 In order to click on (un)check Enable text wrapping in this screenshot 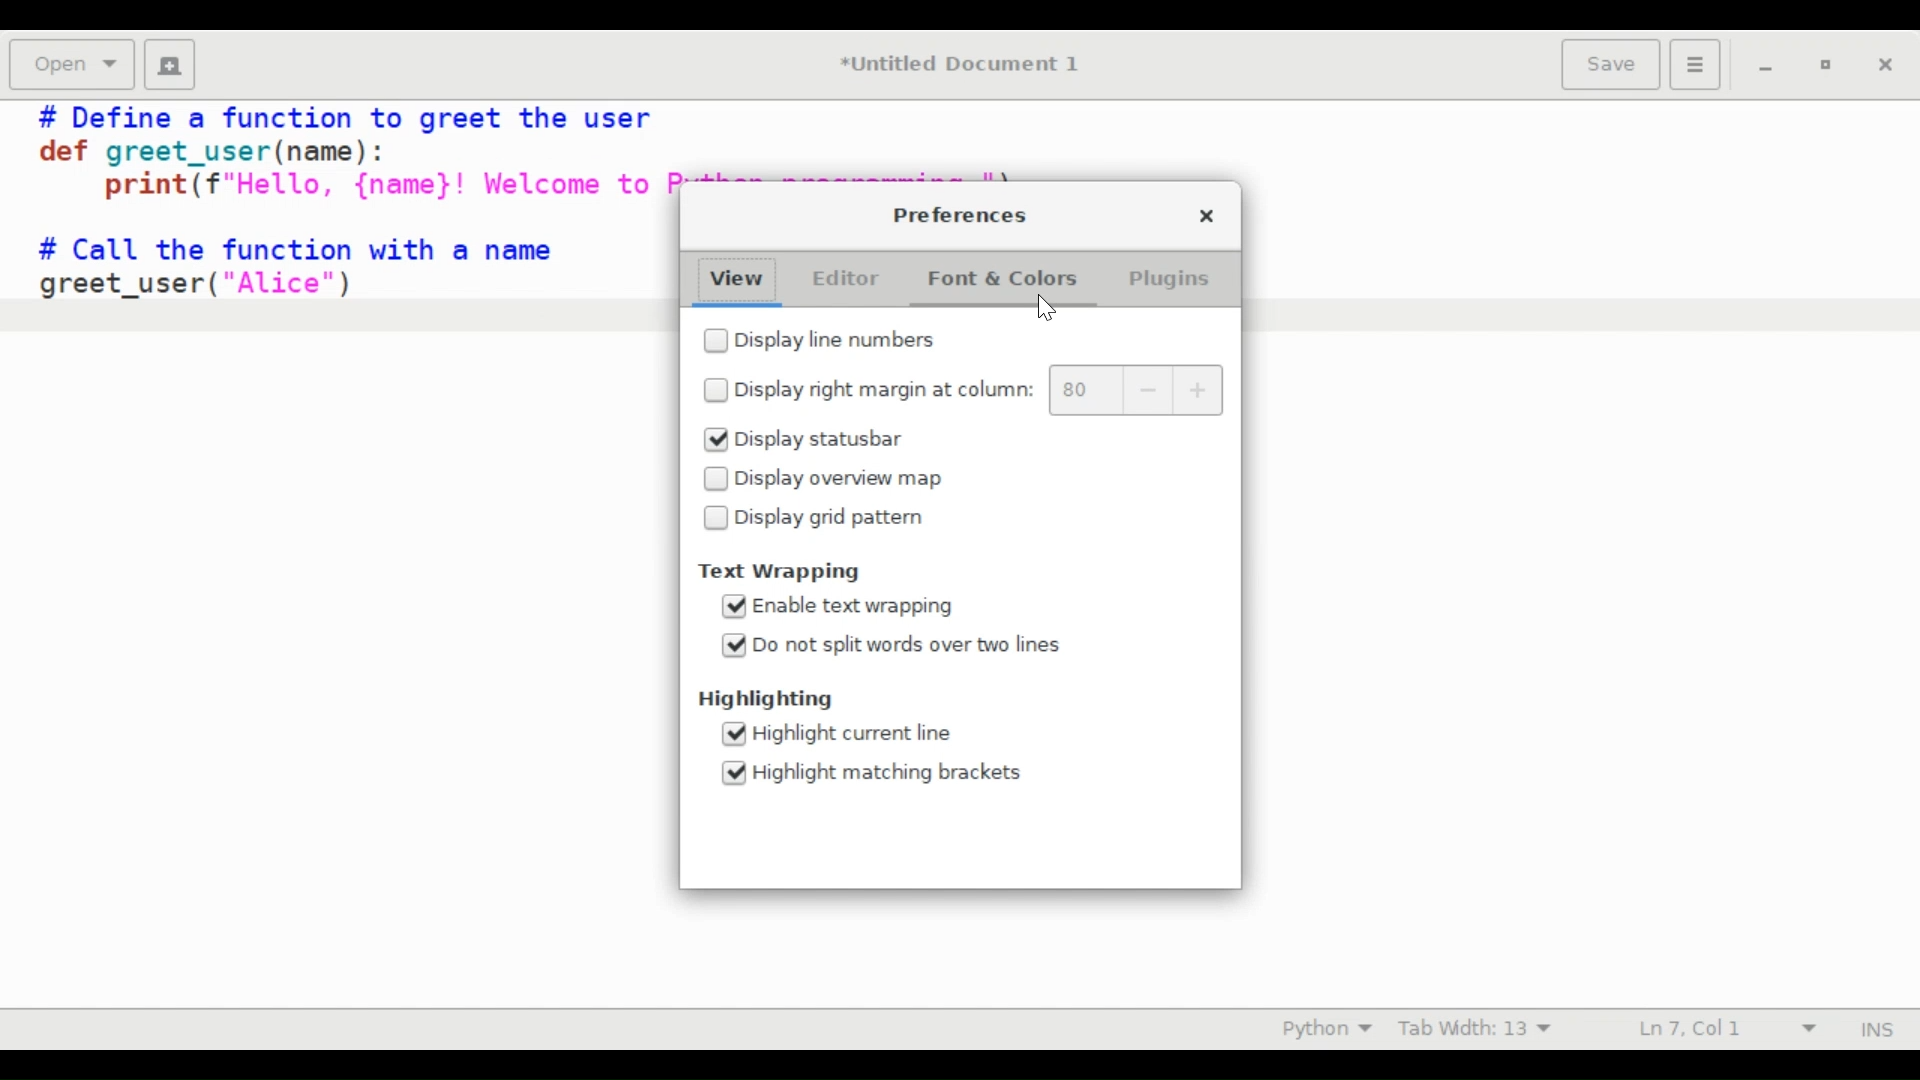, I will do `click(836, 605)`.